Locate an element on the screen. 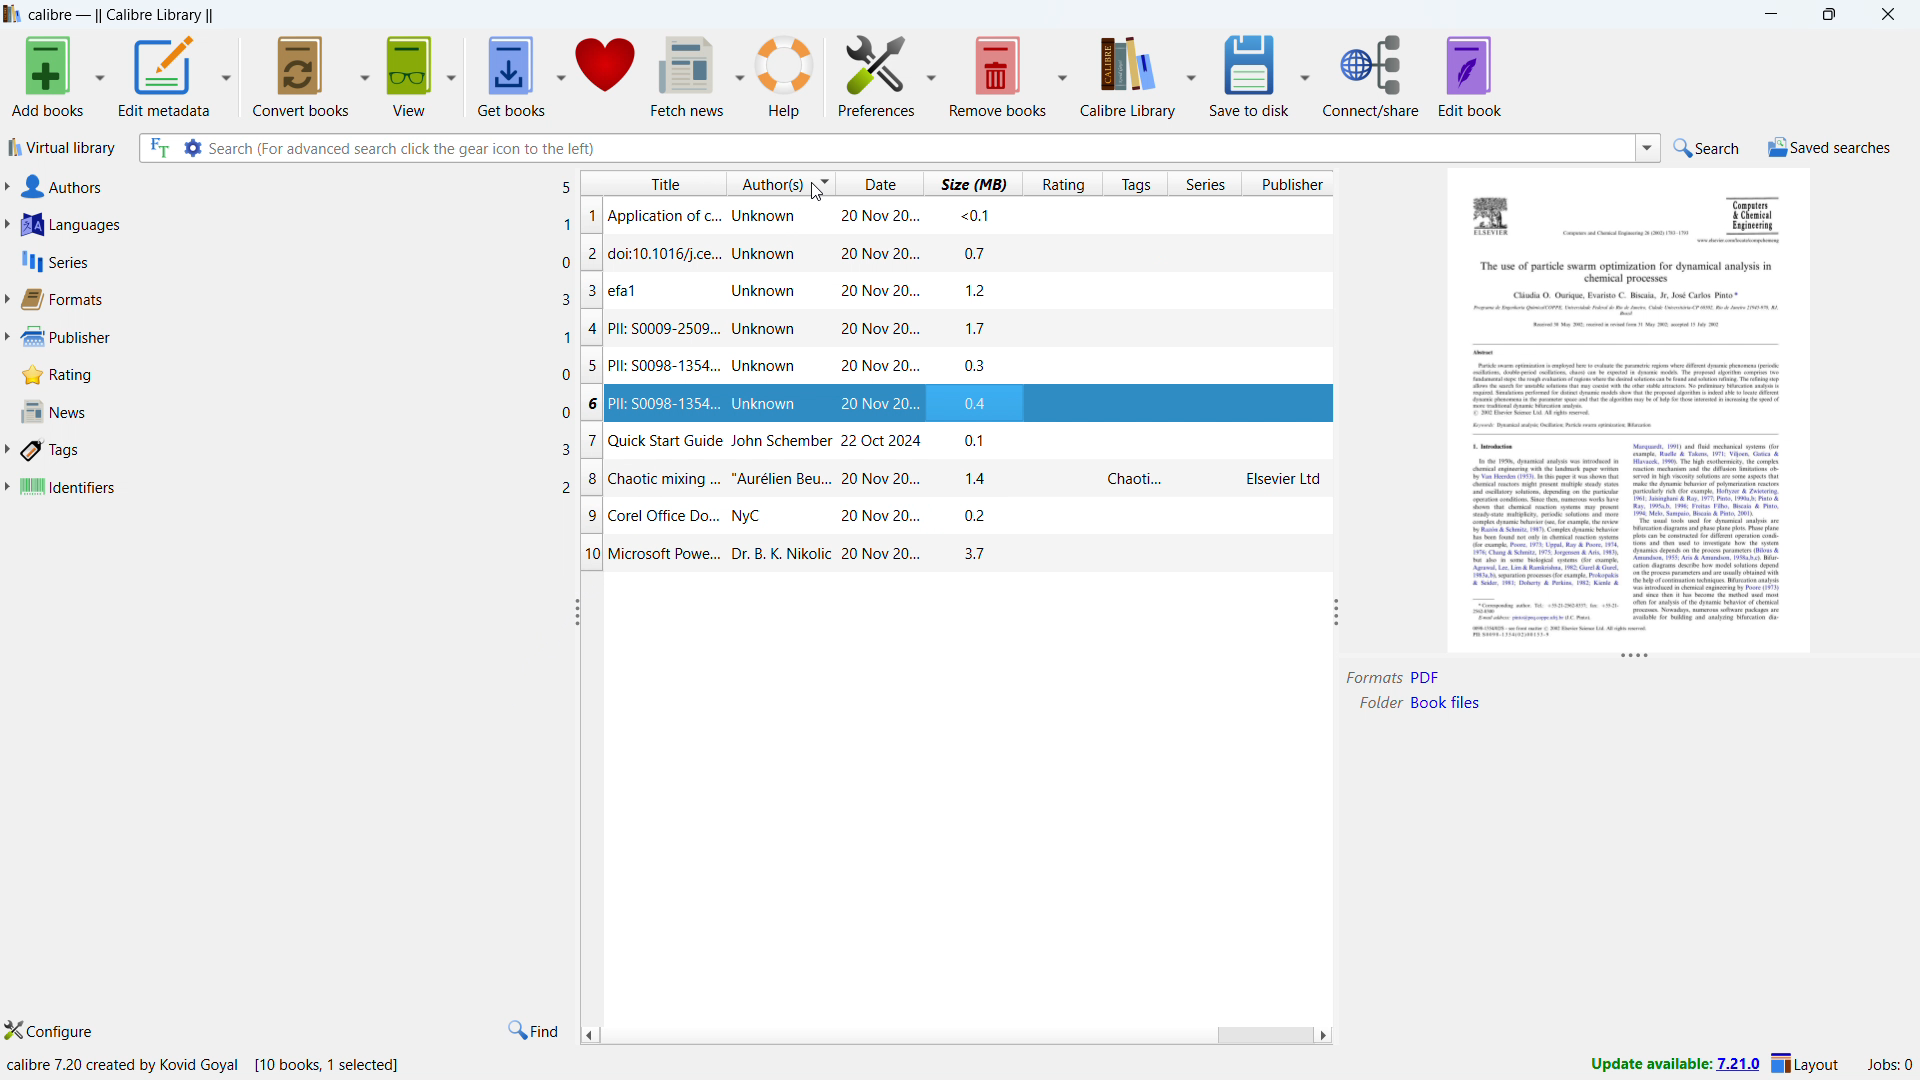 Image resolution: width=1920 pixels, height=1080 pixels. add books options is located at coordinates (99, 75).